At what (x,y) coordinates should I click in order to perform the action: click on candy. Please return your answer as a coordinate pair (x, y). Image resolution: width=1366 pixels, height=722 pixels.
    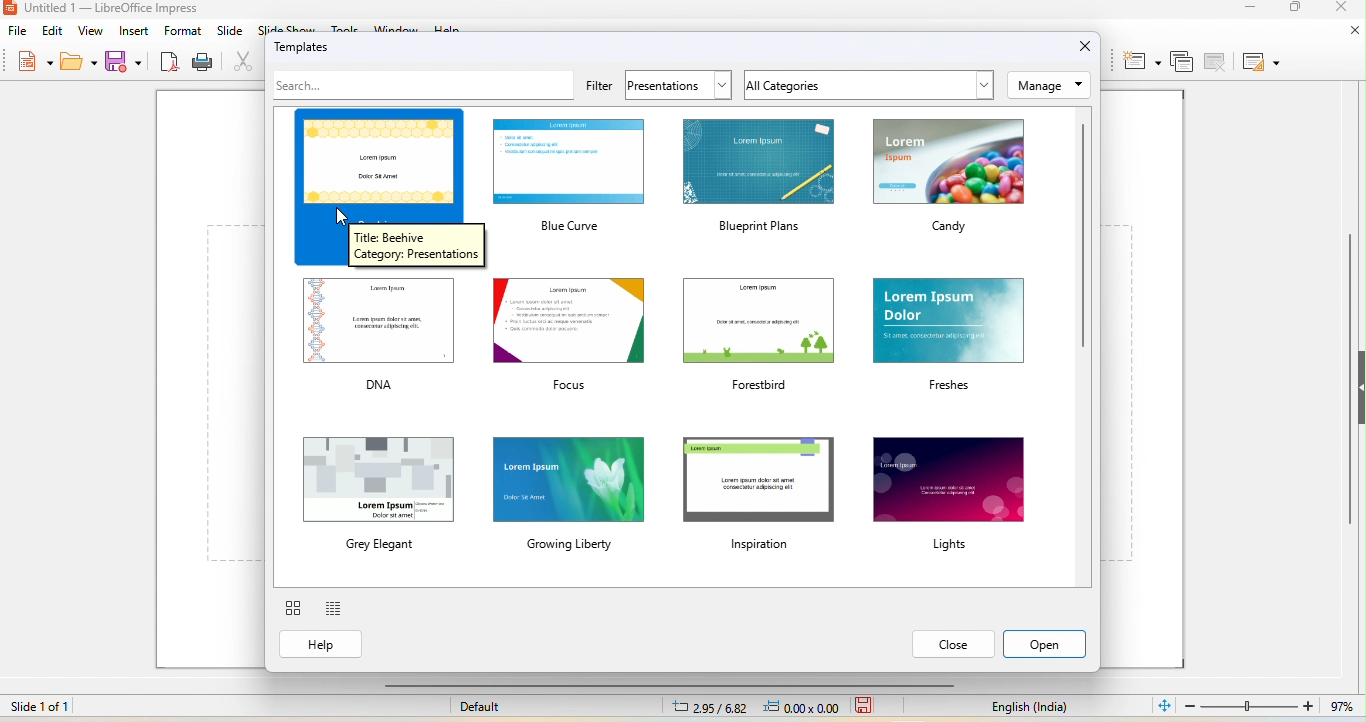
    Looking at the image, I should click on (949, 178).